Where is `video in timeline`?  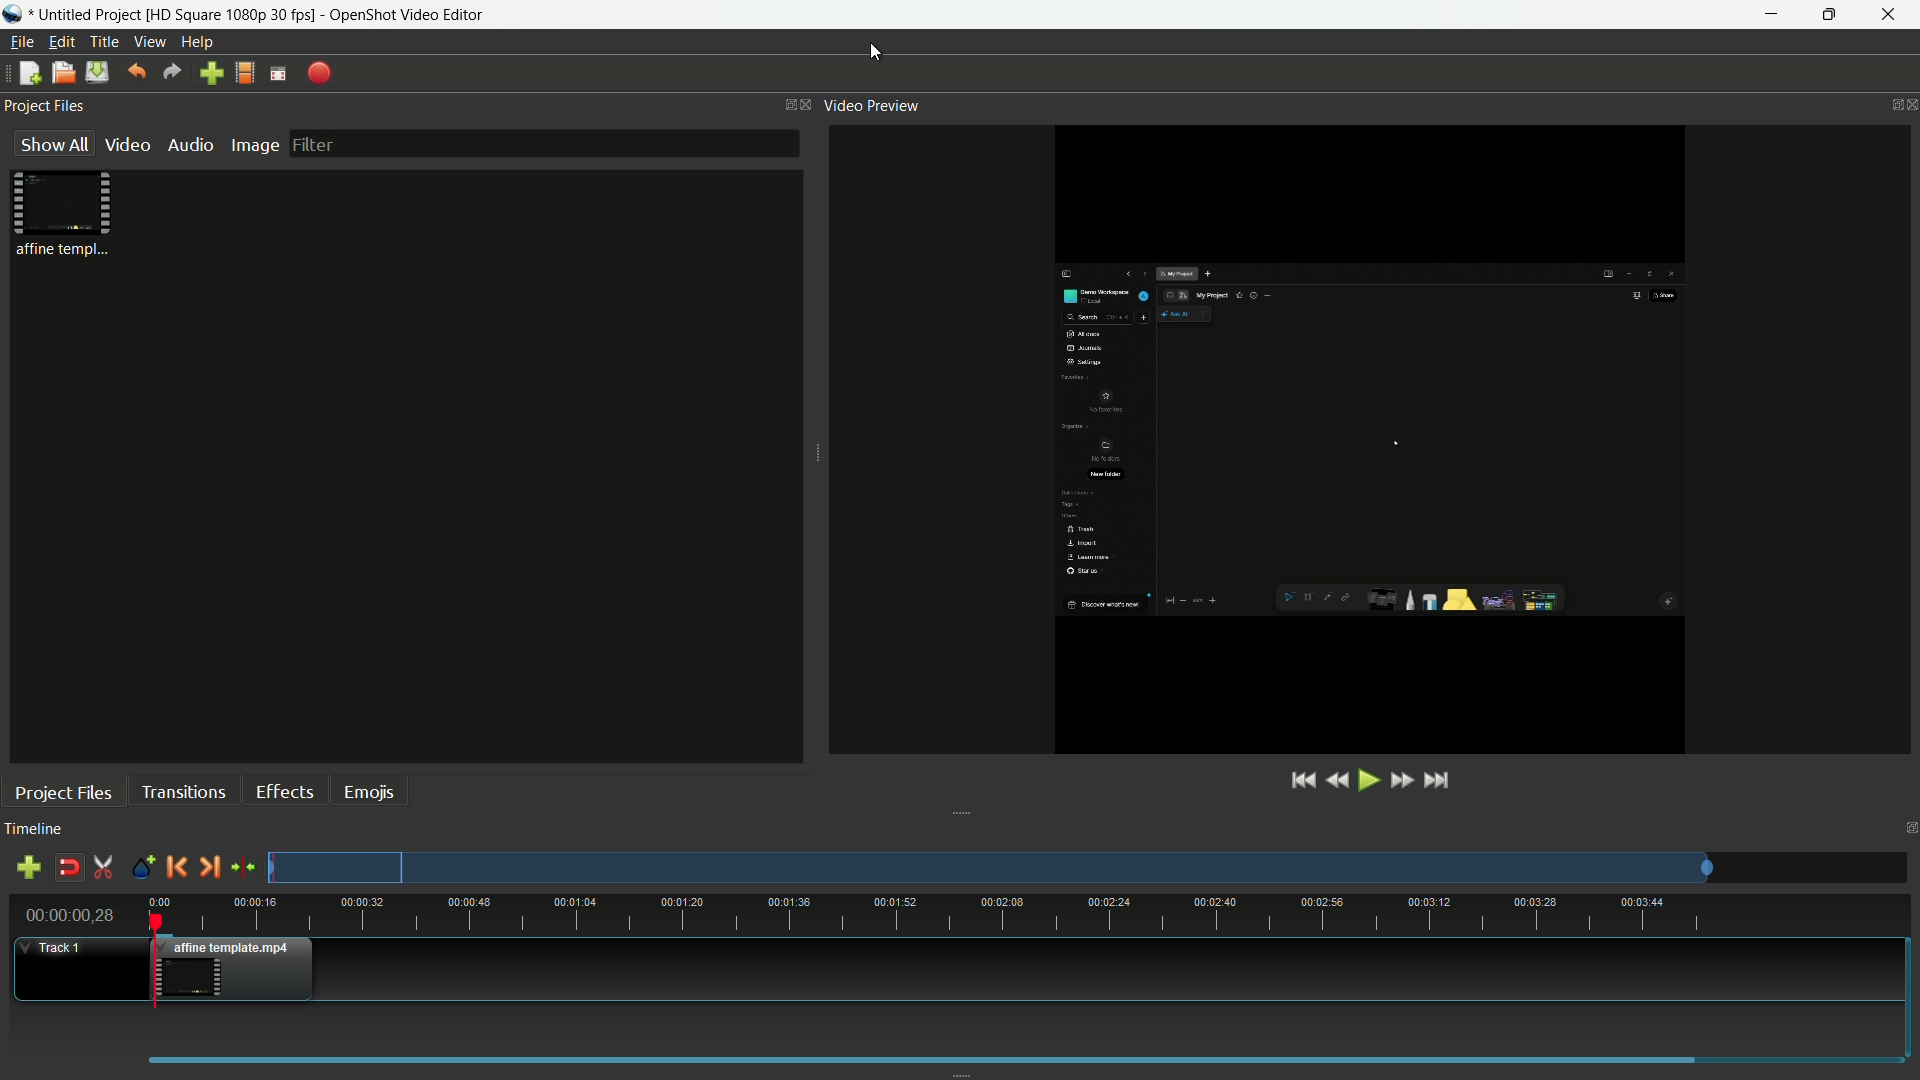
video in timeline is located at coordinates (238, 969).